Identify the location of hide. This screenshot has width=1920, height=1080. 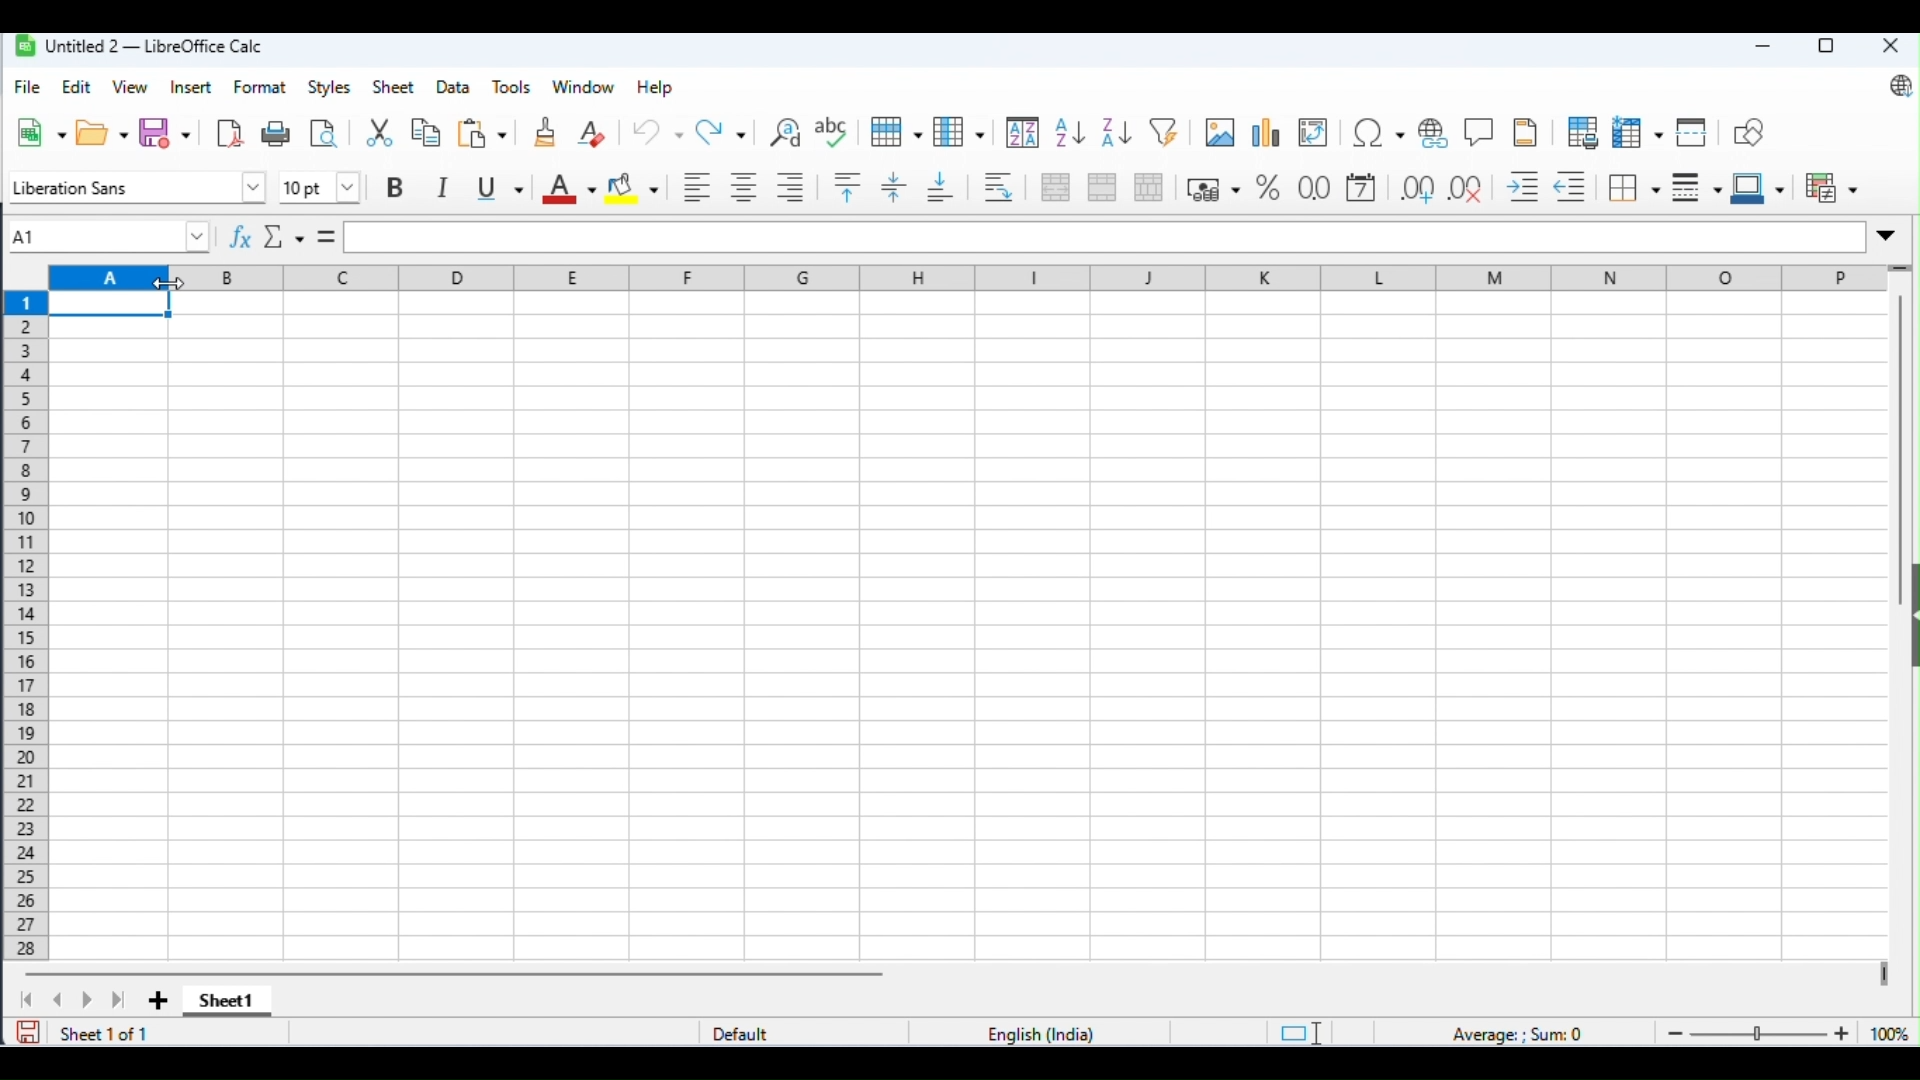
(1908, 619).